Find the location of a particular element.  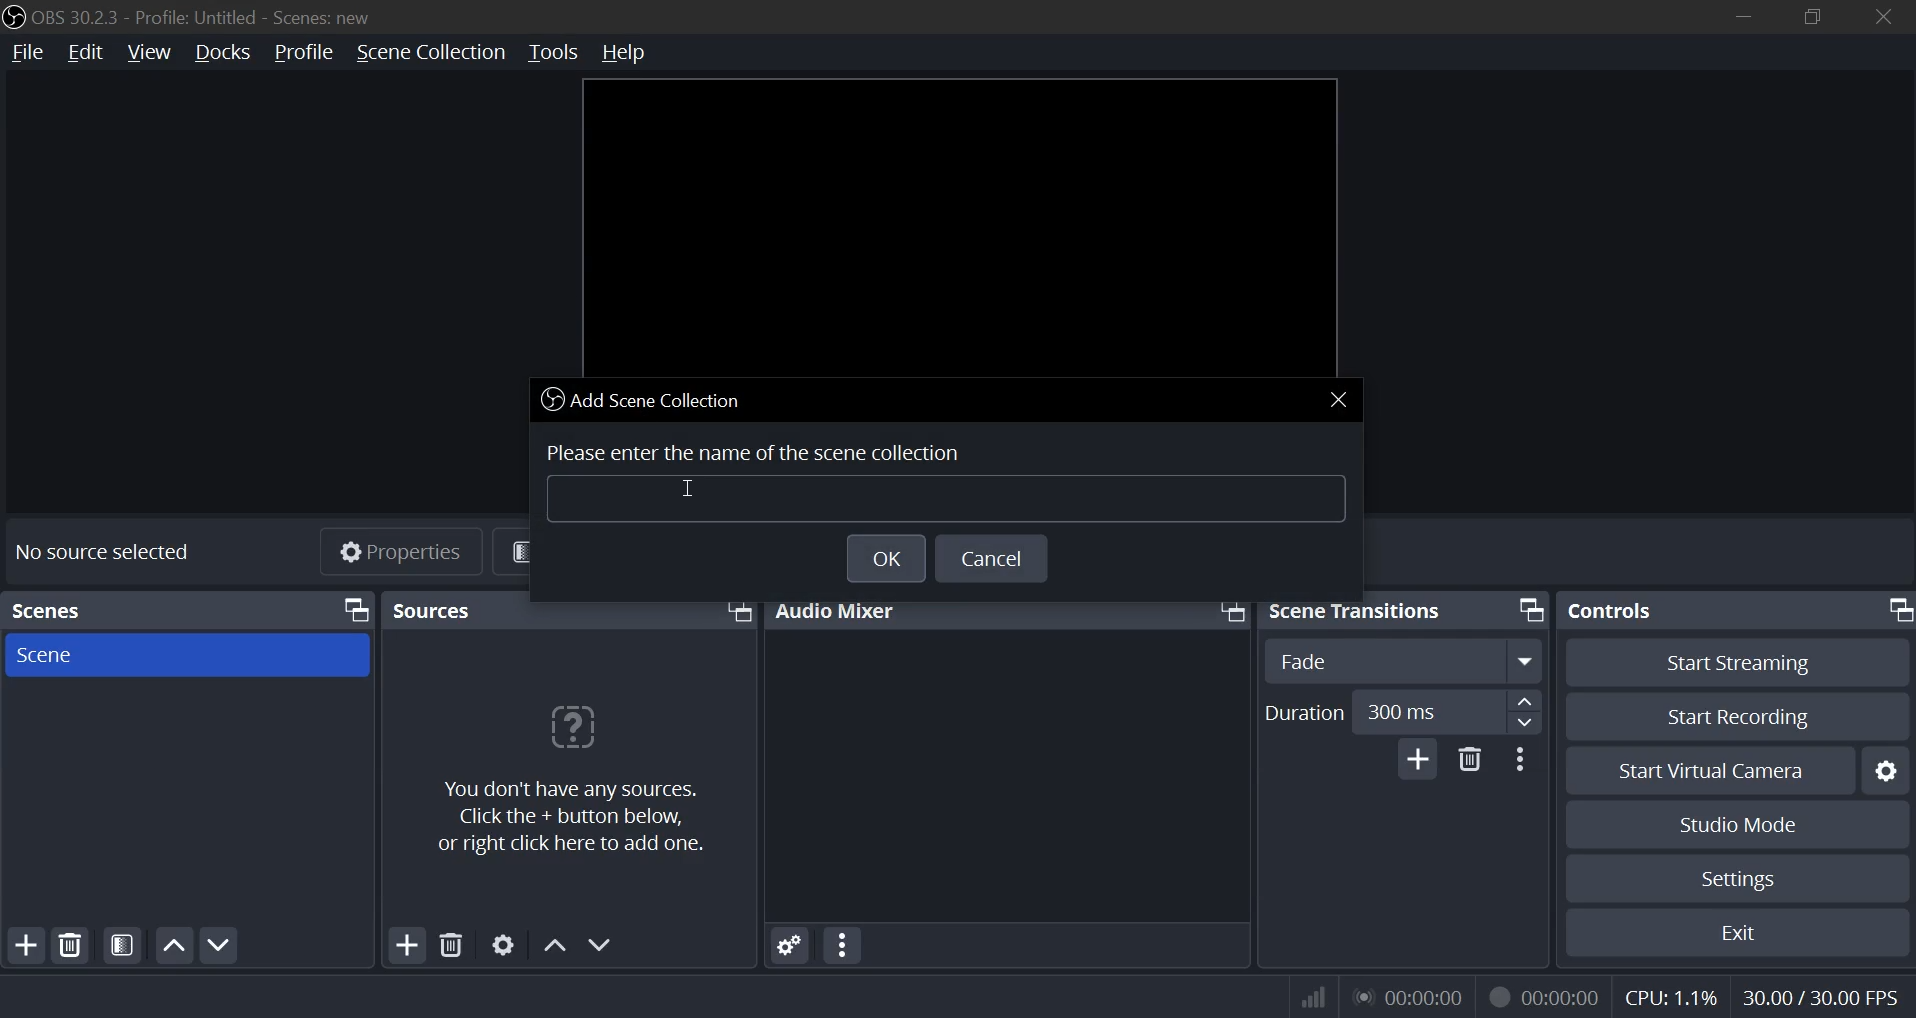

close is located at coordinates (1880, 16).